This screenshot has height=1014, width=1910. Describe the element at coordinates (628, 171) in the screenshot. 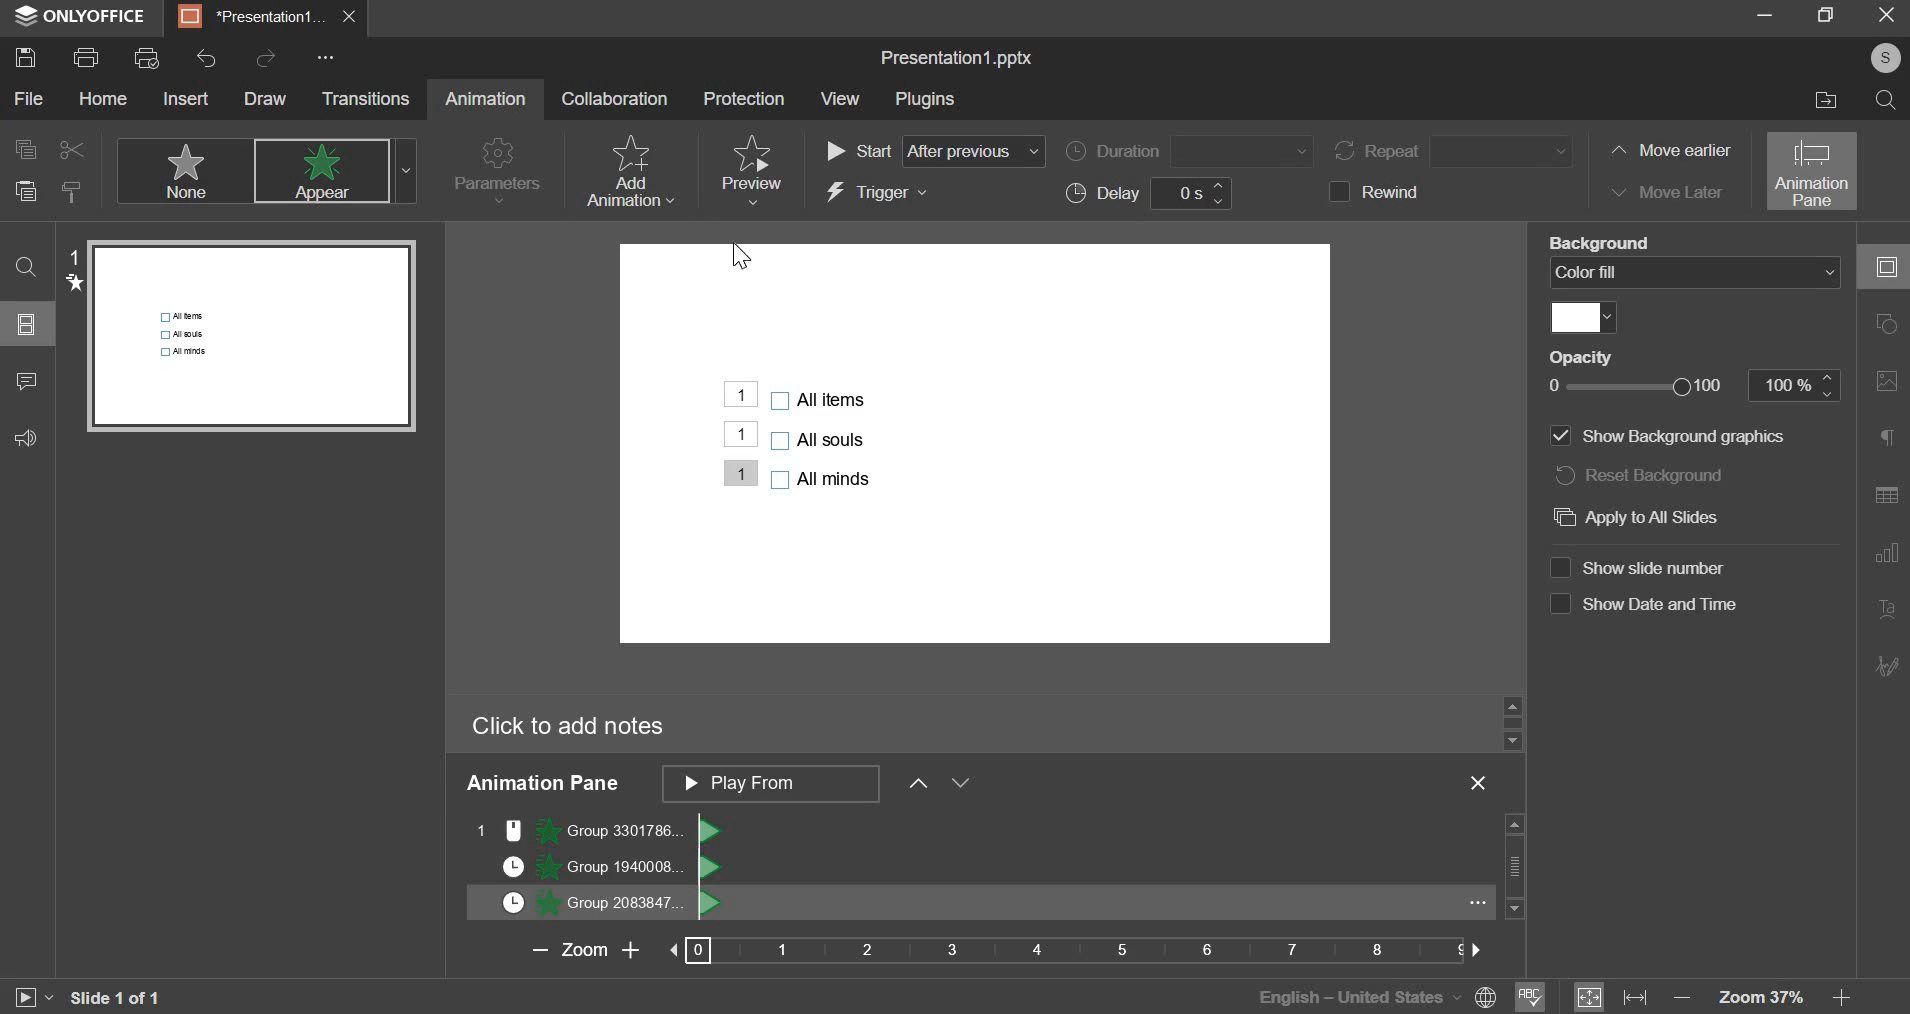

I see `add animation` at that location.